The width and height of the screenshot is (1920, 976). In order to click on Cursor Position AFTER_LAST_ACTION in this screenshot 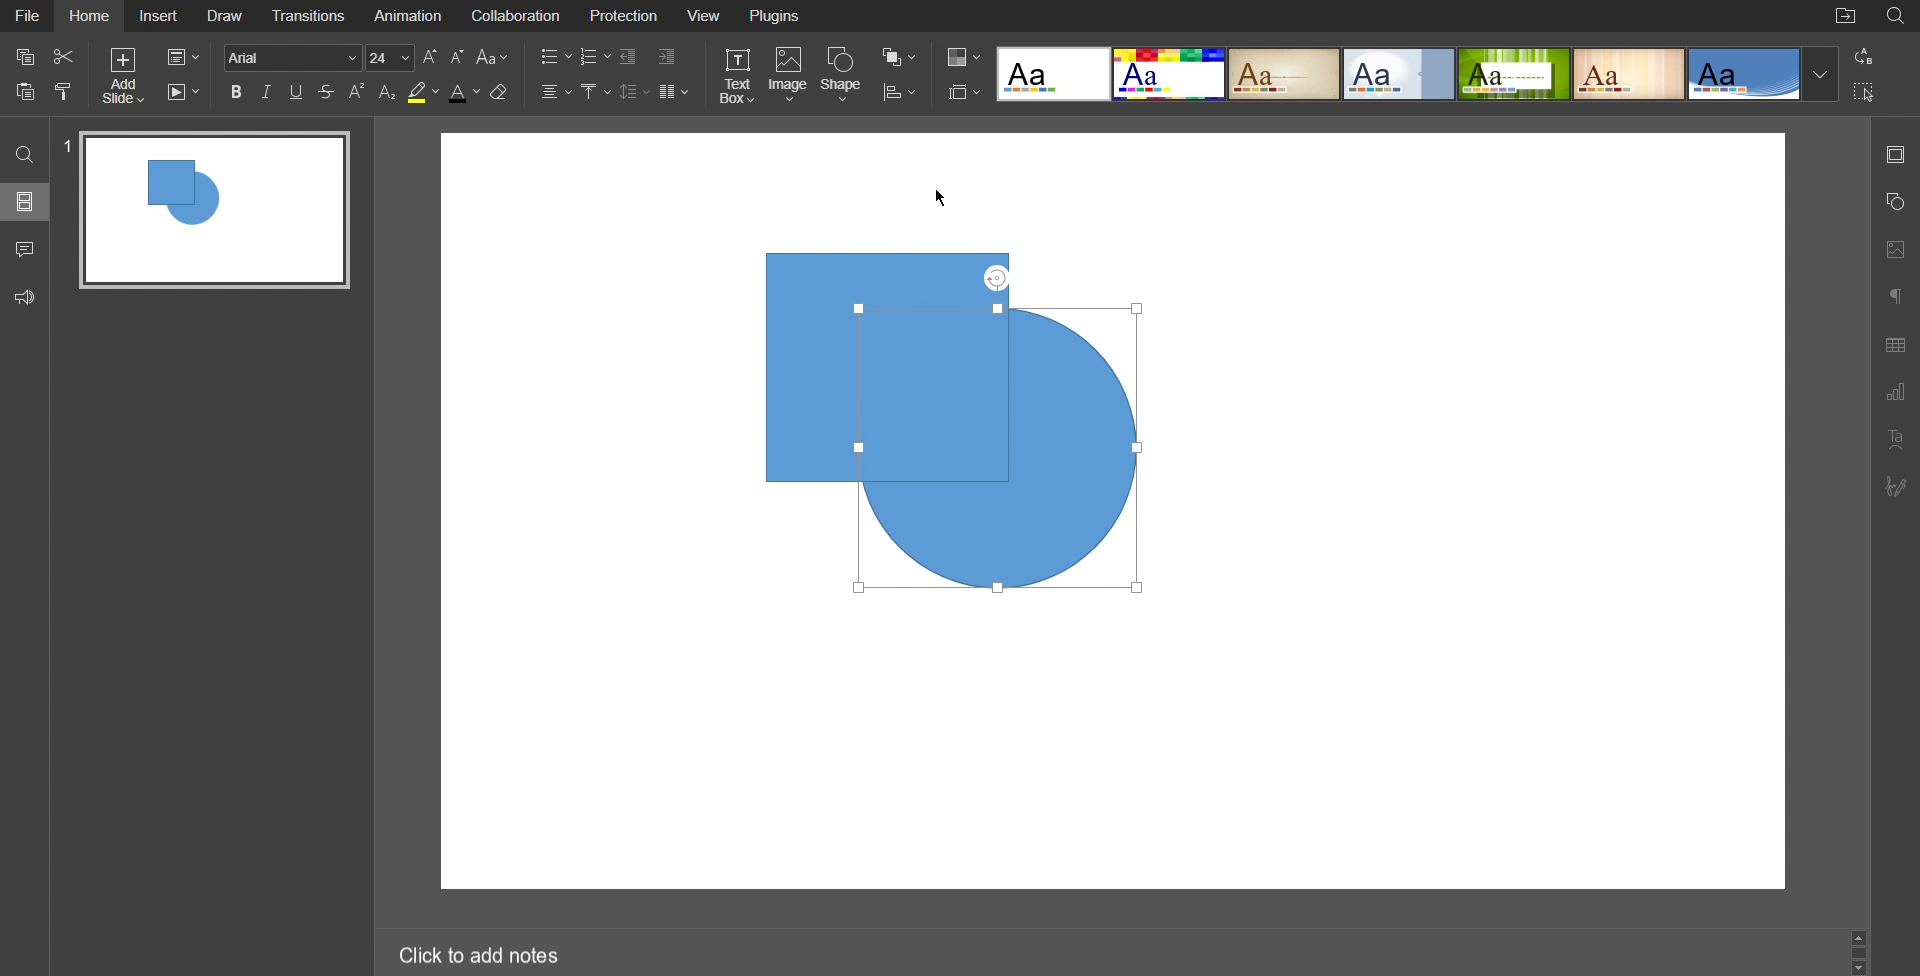, I will do `click(943, 197)`.